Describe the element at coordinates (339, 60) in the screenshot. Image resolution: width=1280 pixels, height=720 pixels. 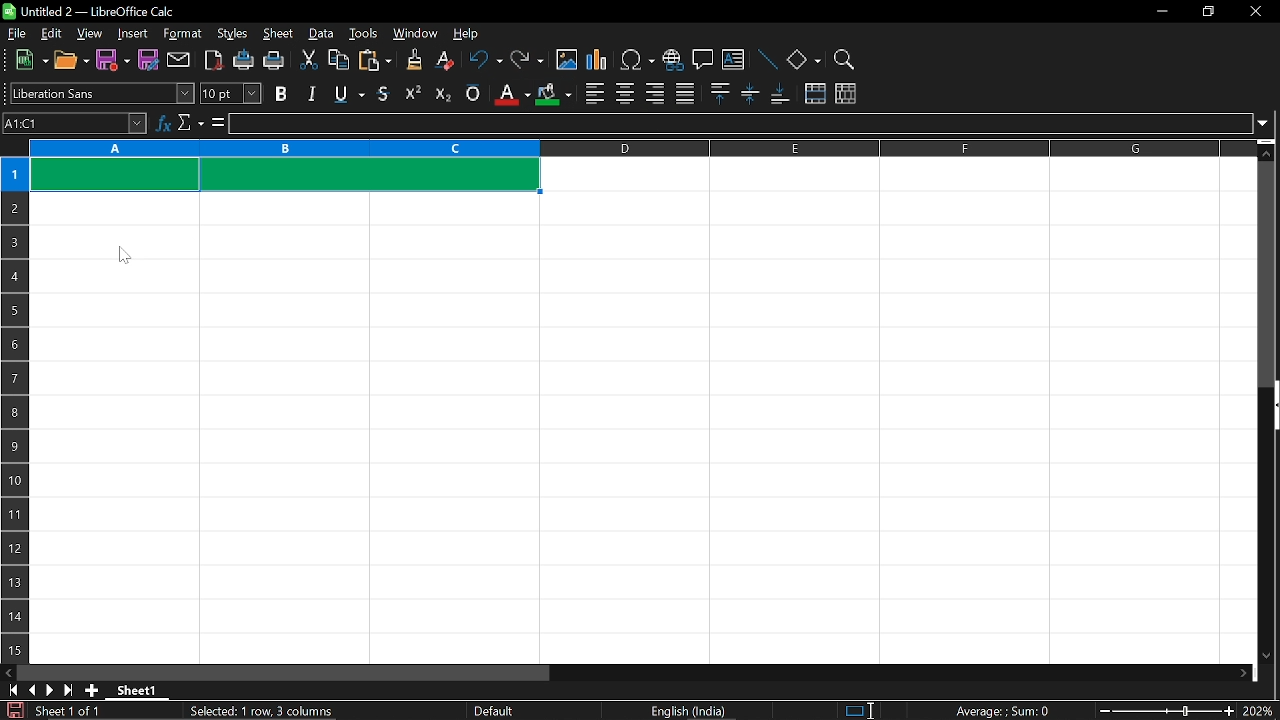
I see `copy` at that location.